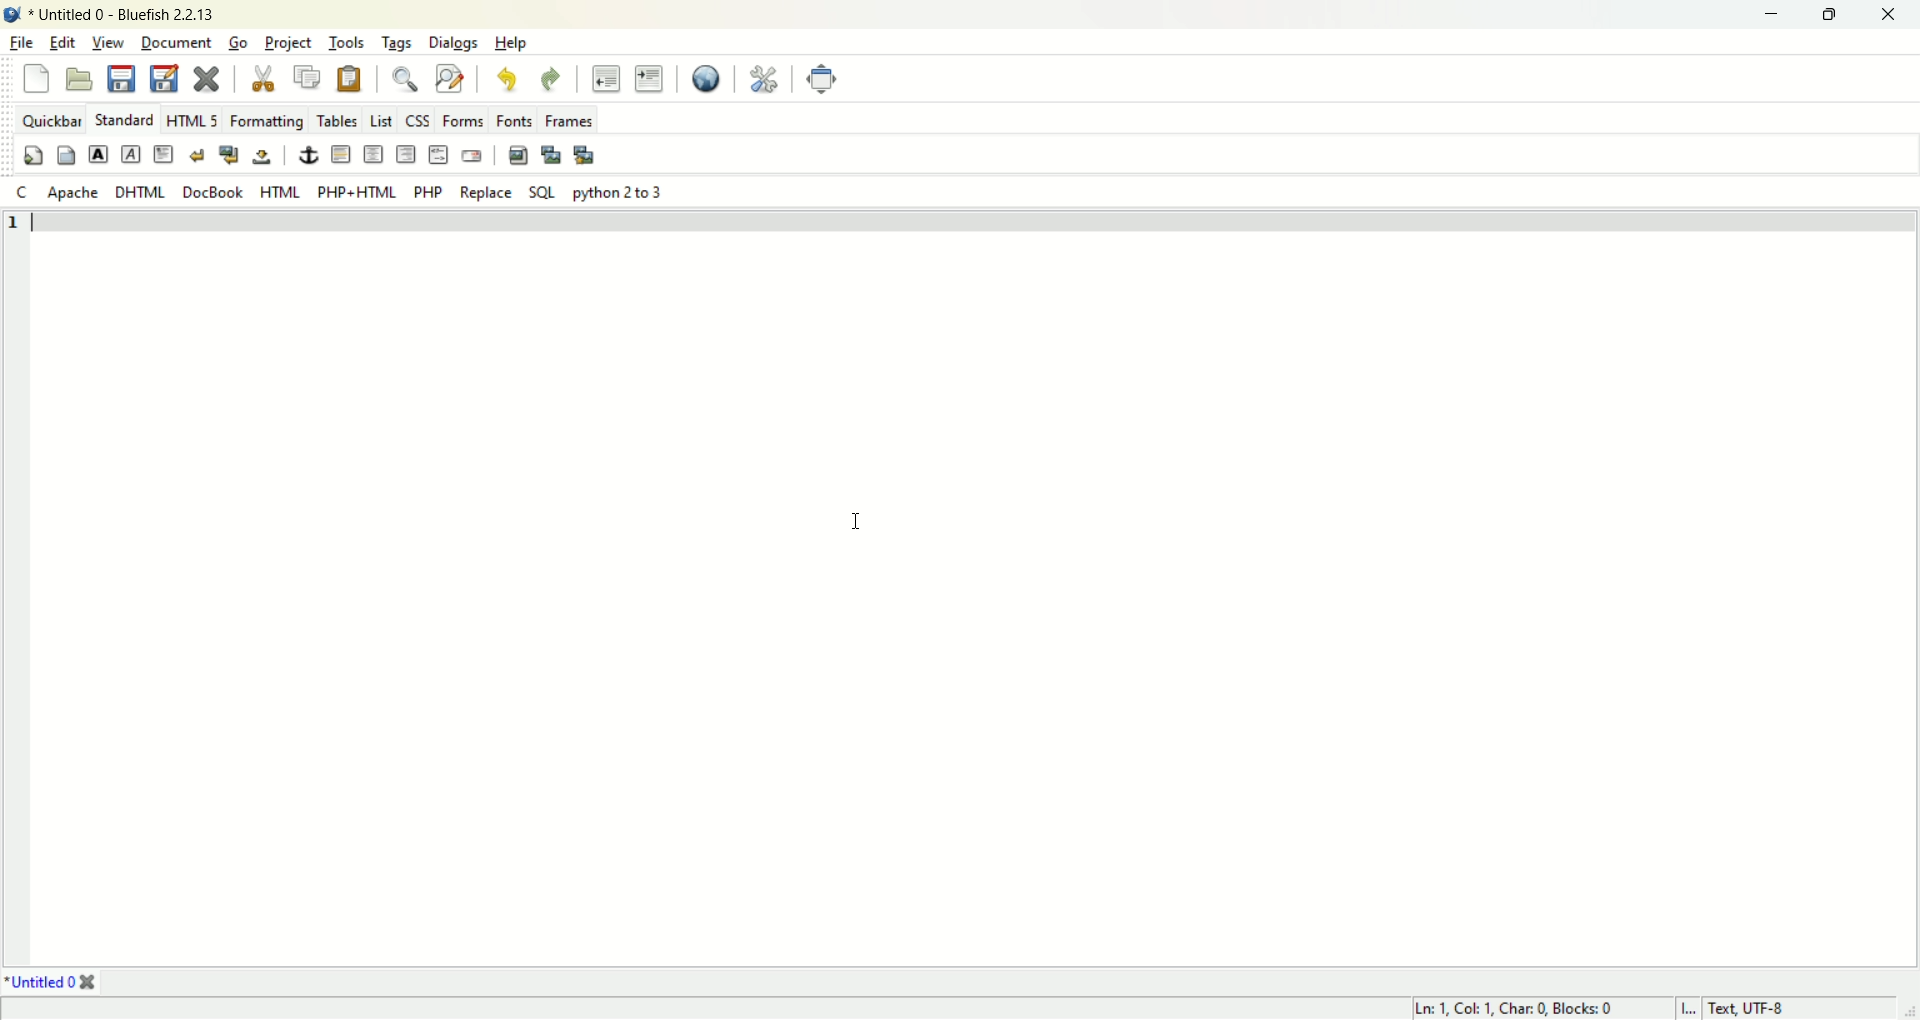 This screenshot has width=1920, height=1020. What do you see at coordinates (165, 155) in the screenshot?
I see `paragraph` at bounding box center [165, 155].